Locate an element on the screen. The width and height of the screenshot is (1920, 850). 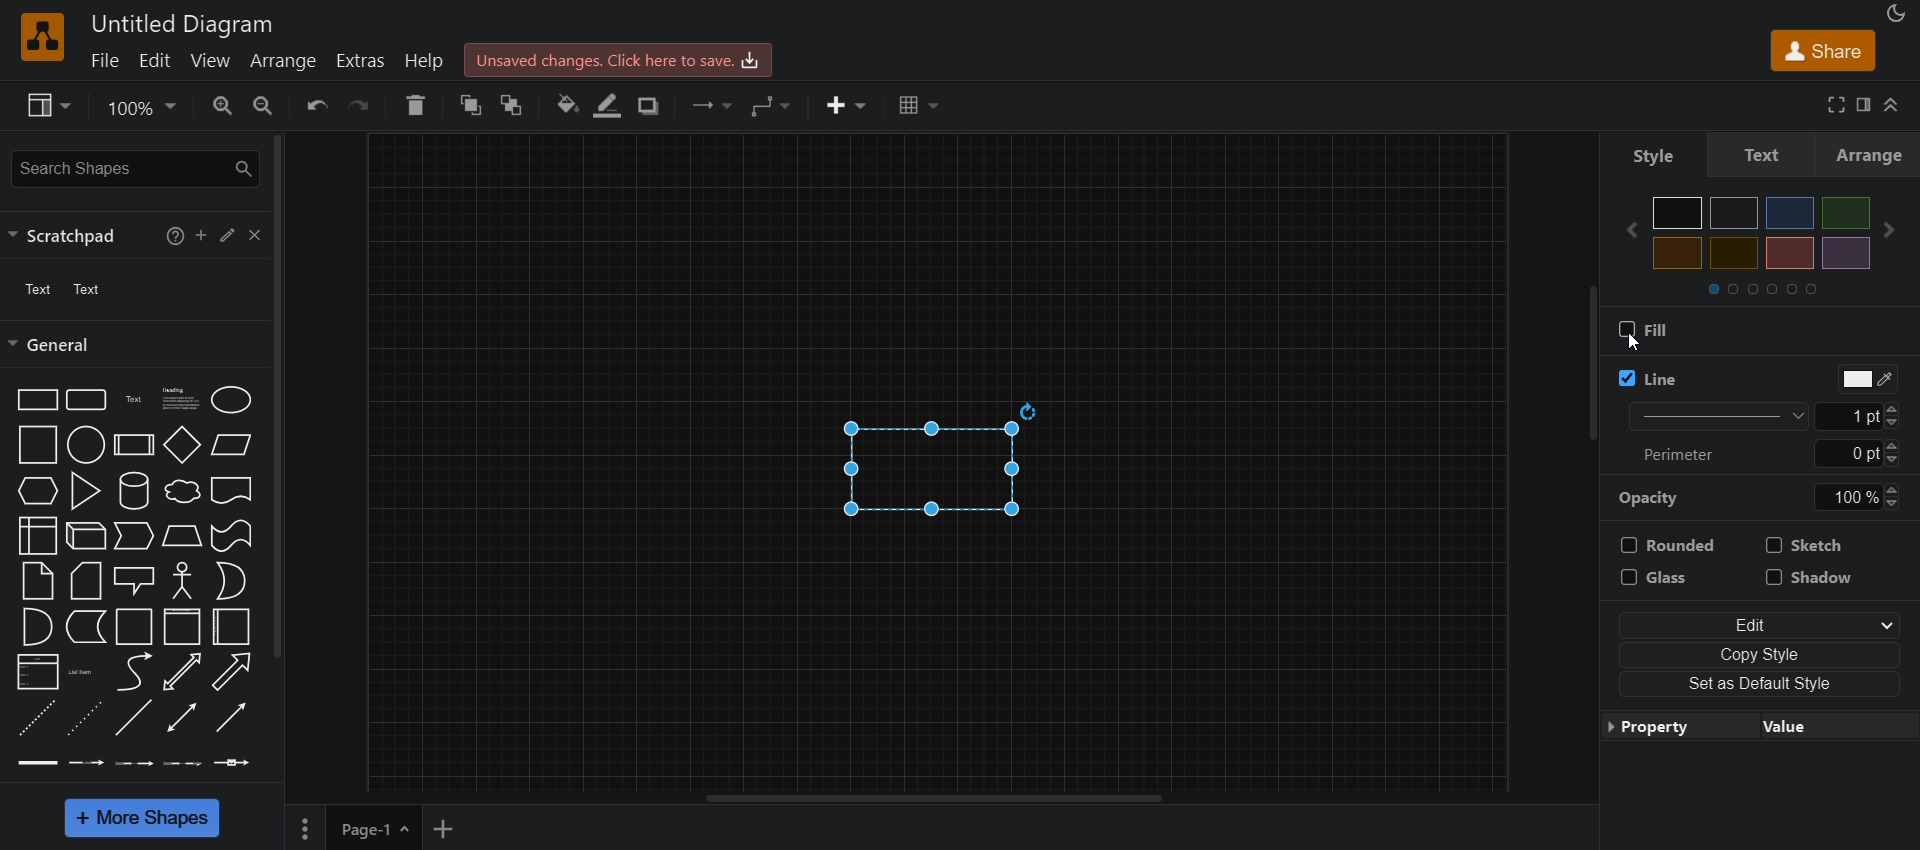
orange is located at coordinates (1679, 253).